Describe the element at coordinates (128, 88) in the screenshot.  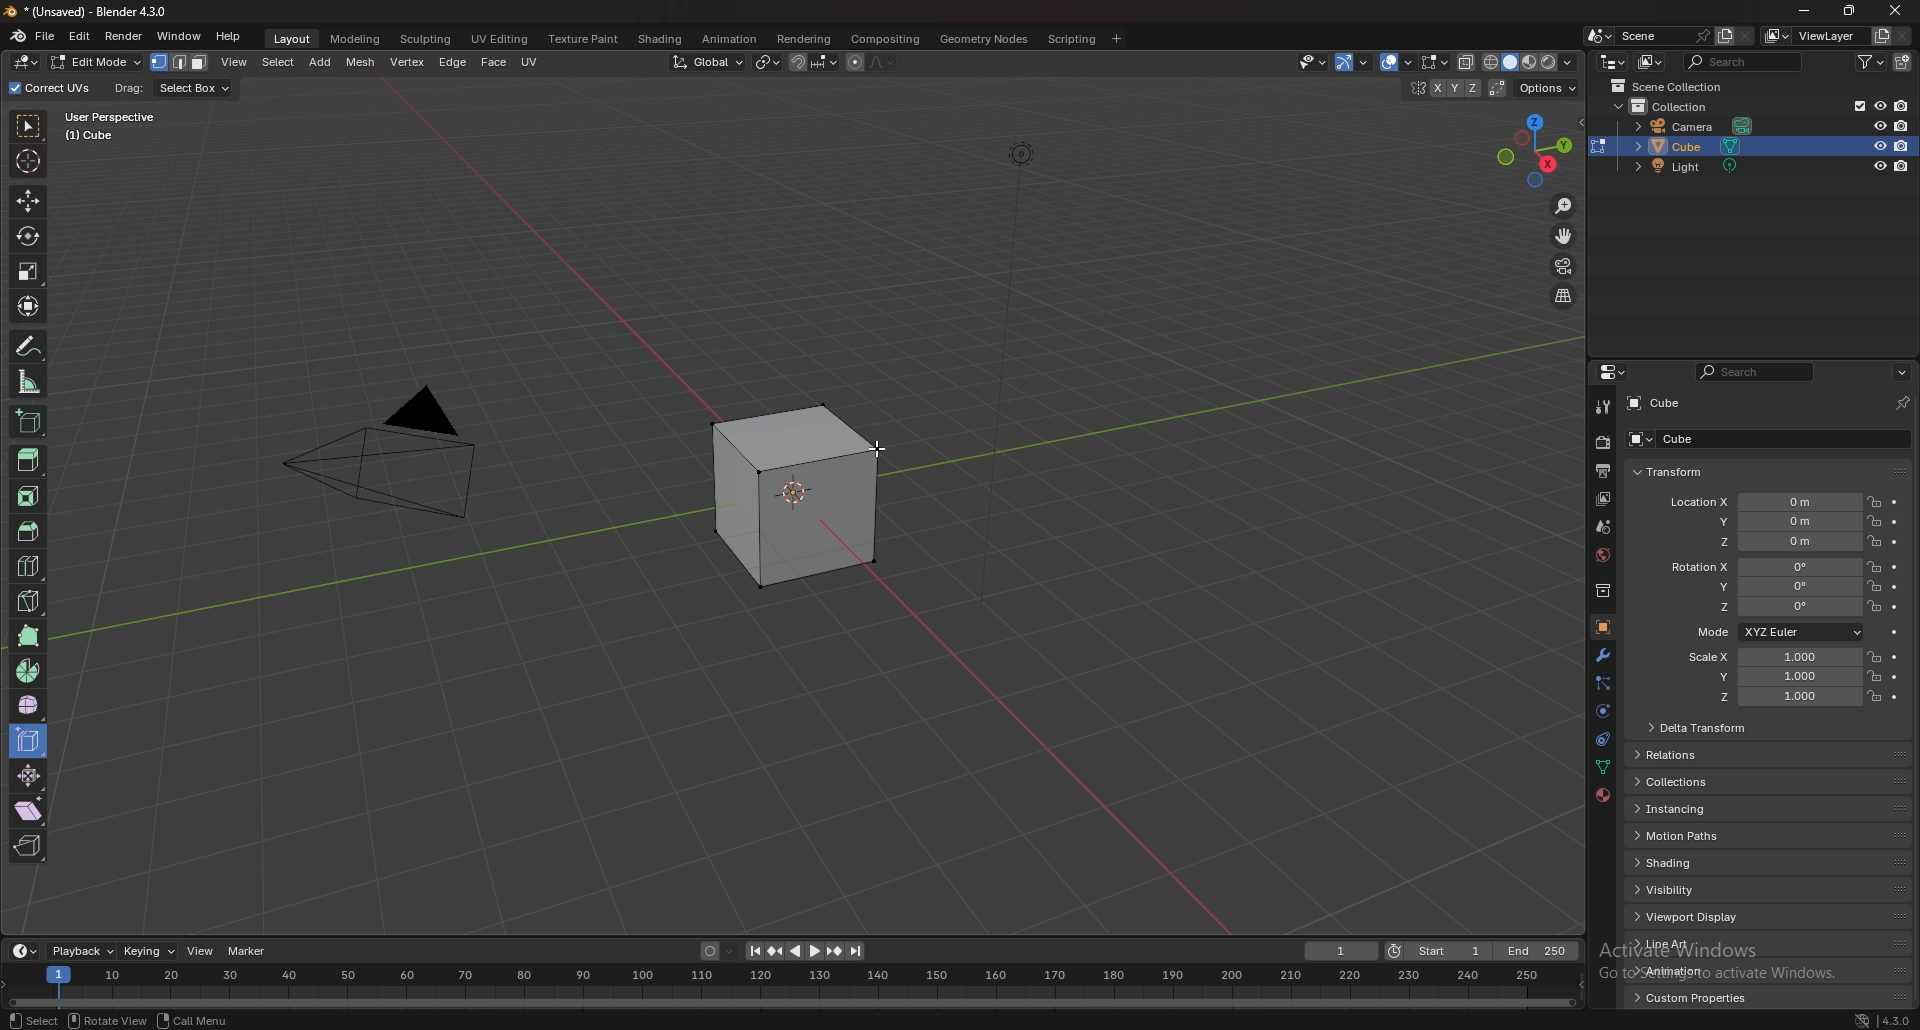
I see `drag` at that location.